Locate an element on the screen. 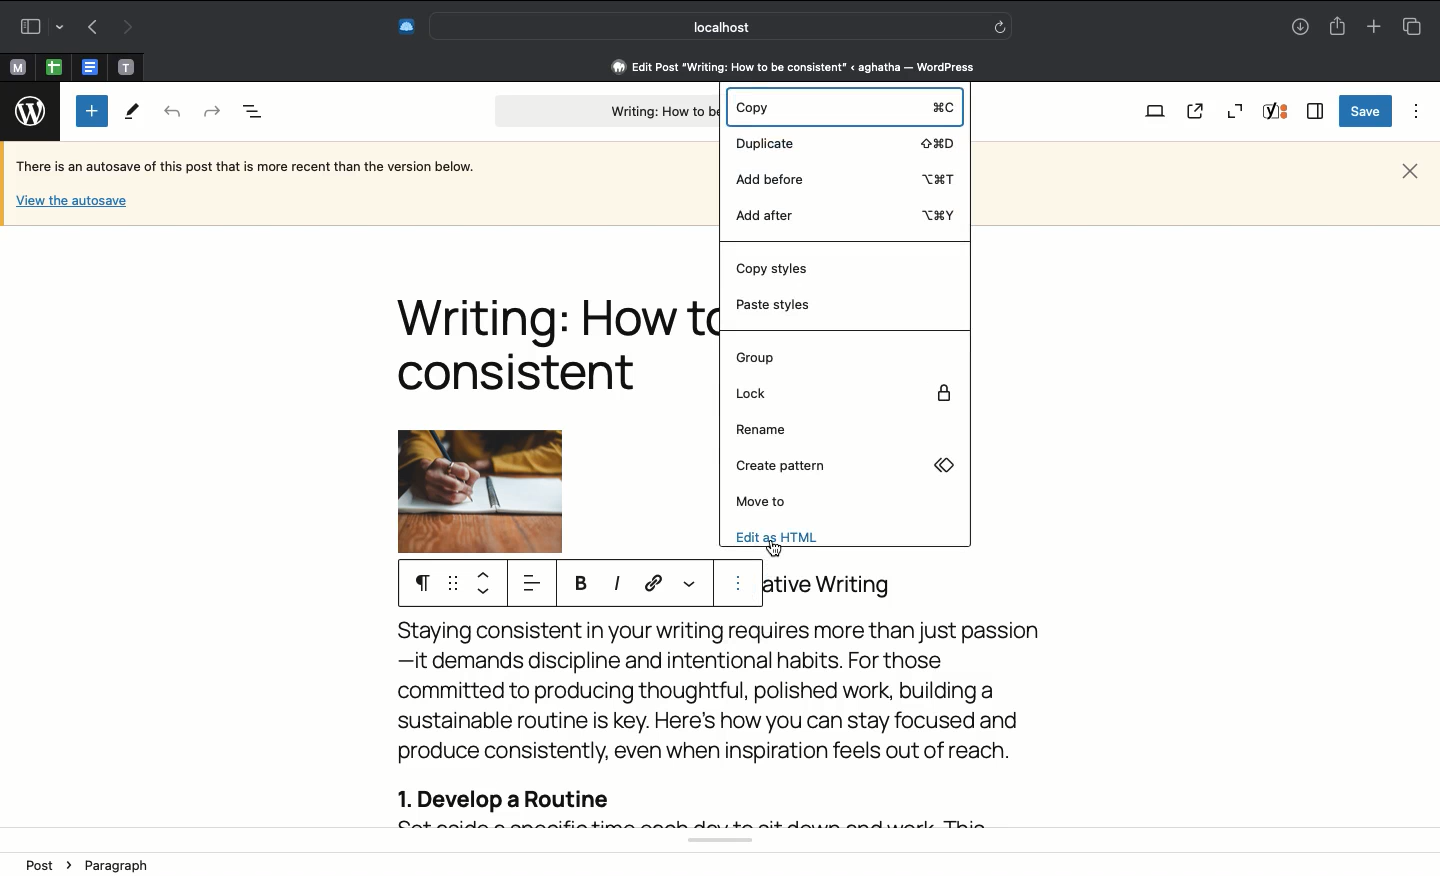  Save is located at coordinates (1363, 112).